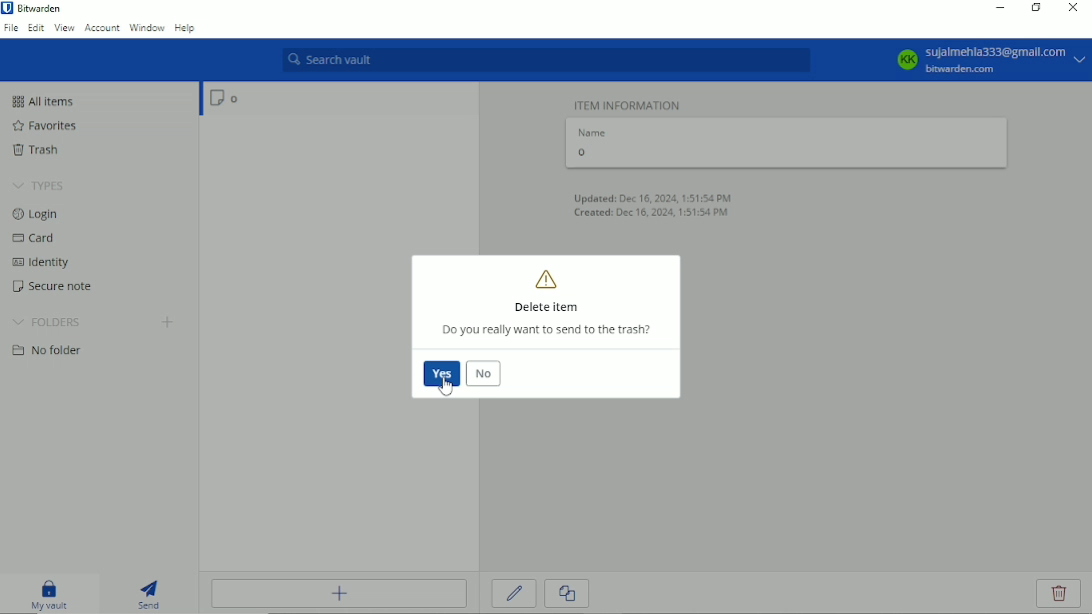  What do you see at coordinates (629, 104) in the screenshot?
I see `Item information` at bounding box center [629, 104].